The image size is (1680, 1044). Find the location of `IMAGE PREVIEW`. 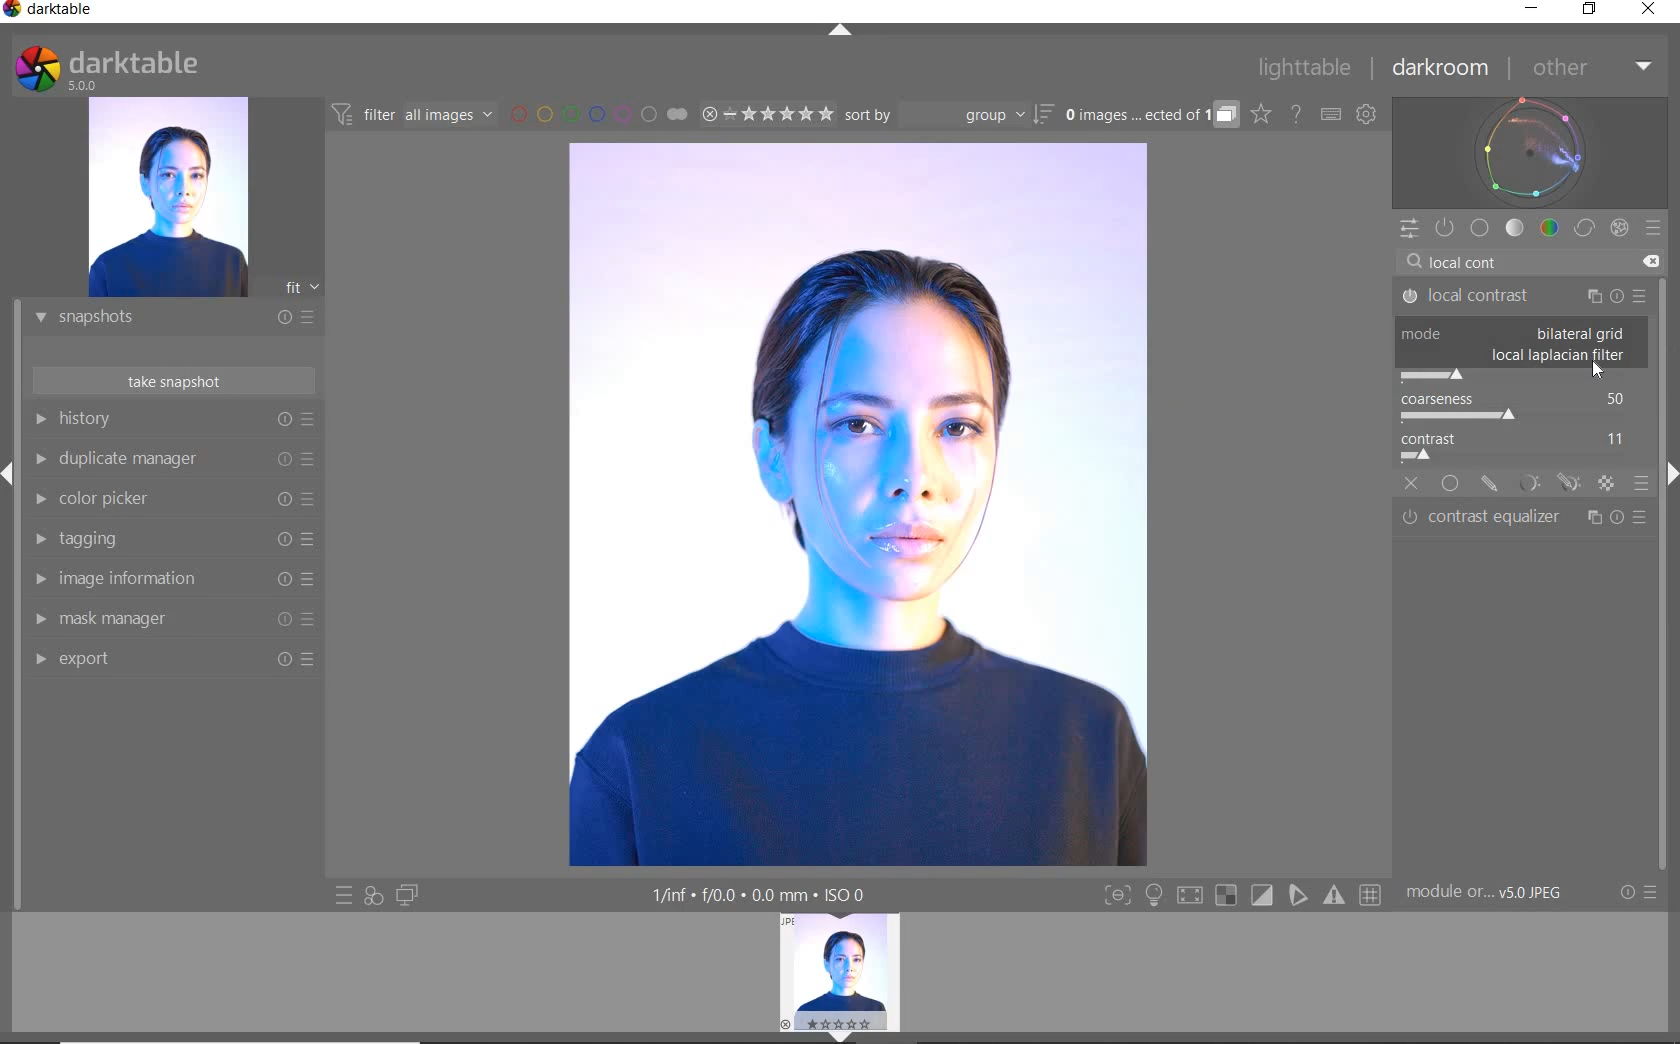

IMAGE PREVIEW is located at coordinates (840, 972).